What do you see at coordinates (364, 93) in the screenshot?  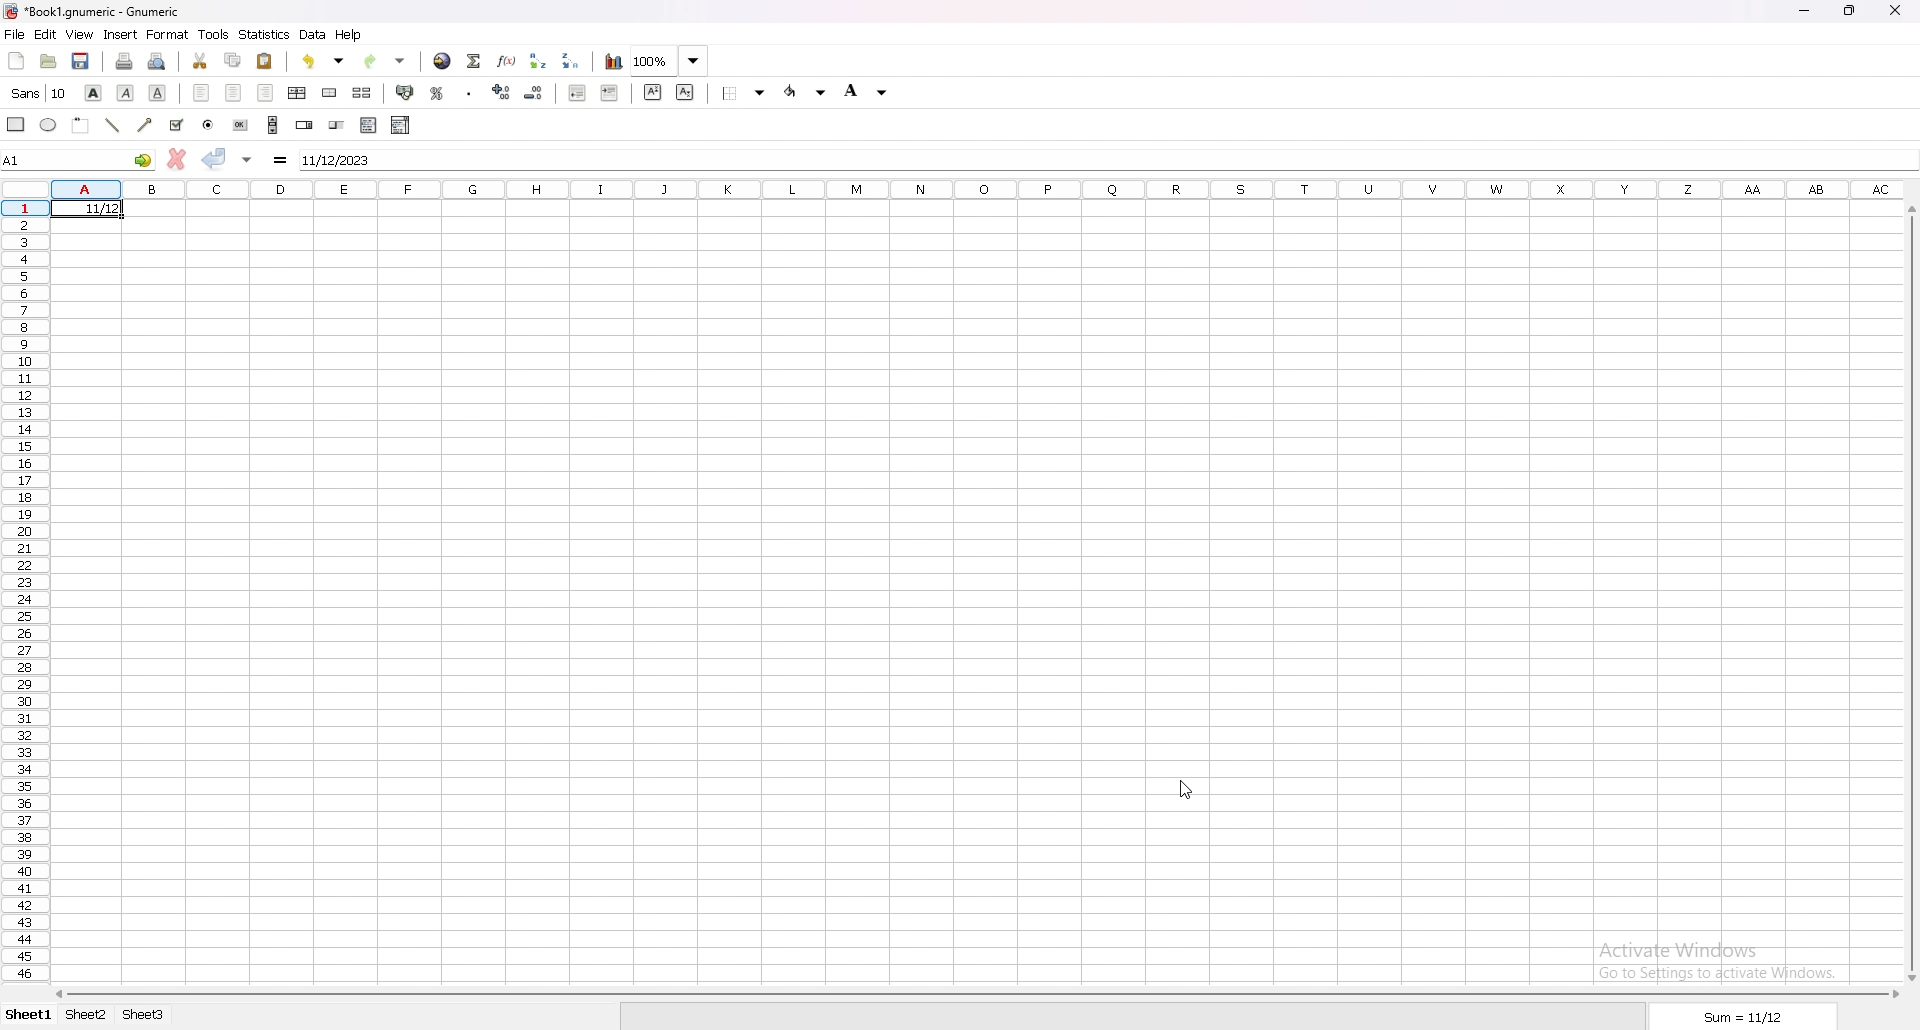 I see `split merged cells` at bounding box center [364, 93].